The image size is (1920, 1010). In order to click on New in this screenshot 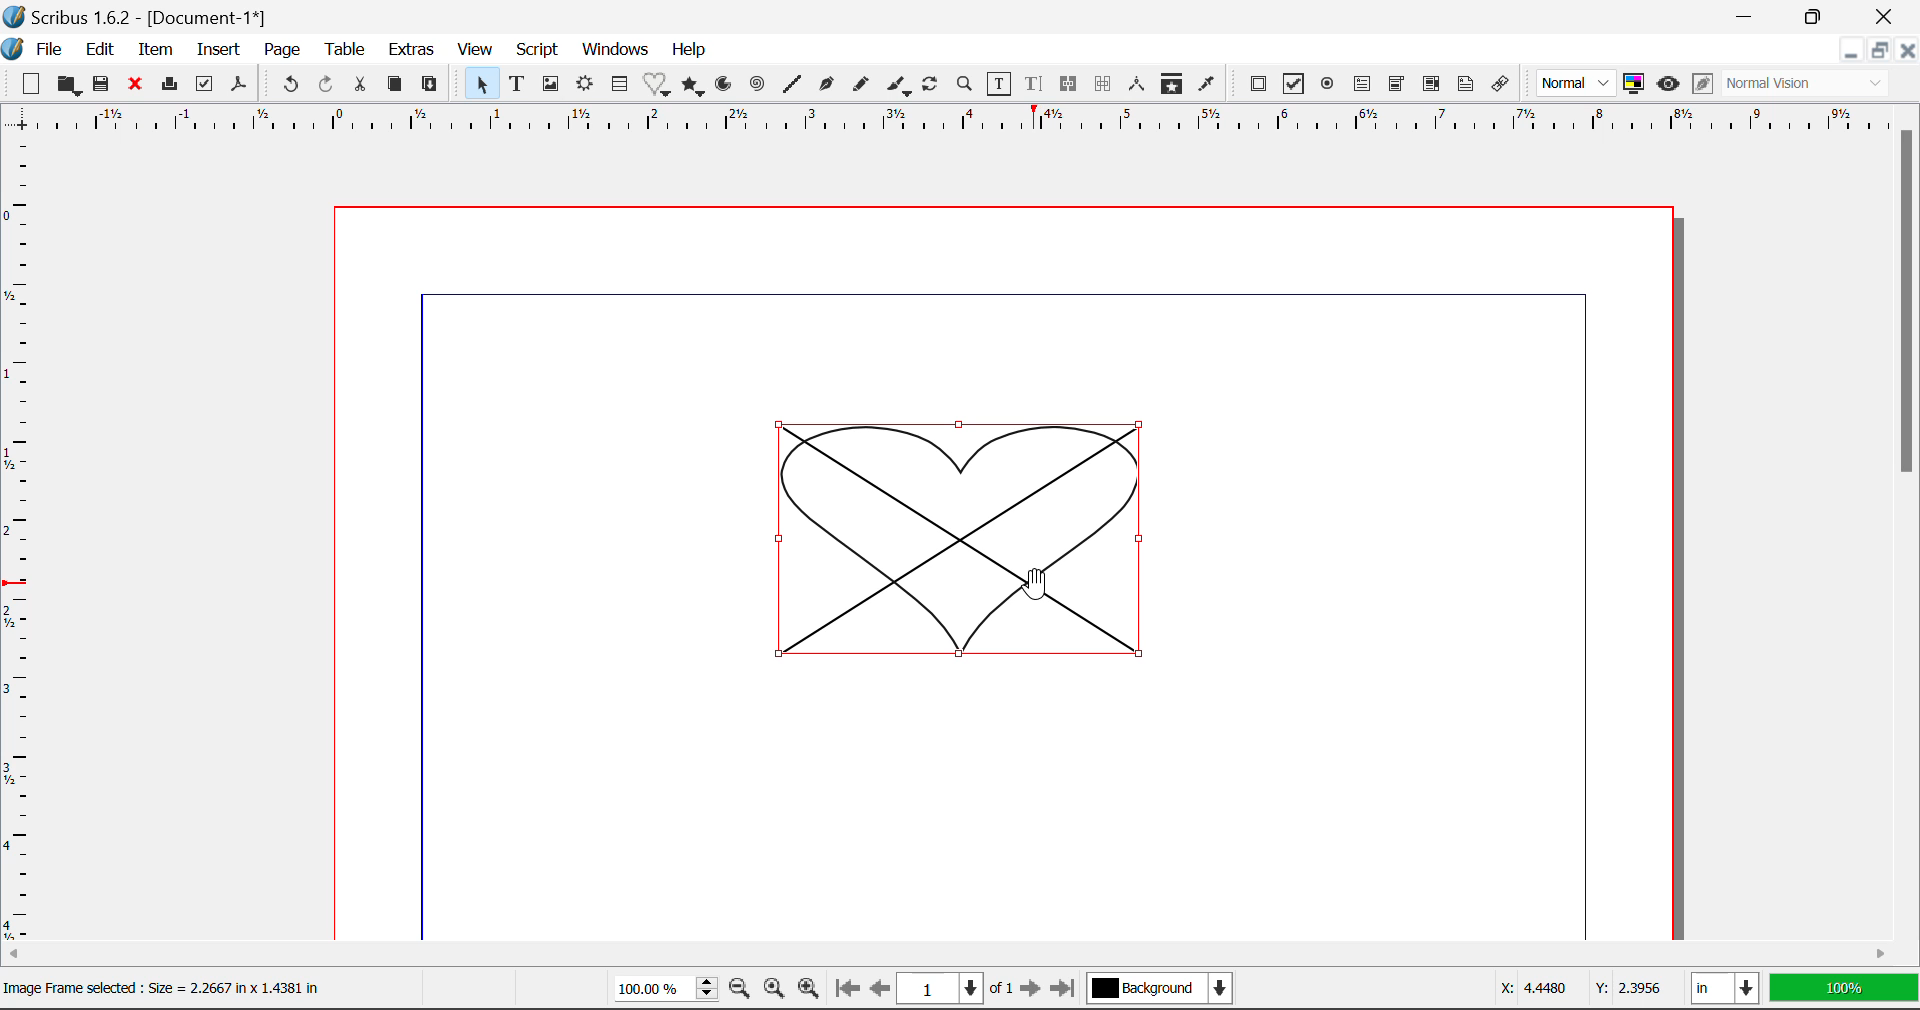, I will do `click(31, 87)`.